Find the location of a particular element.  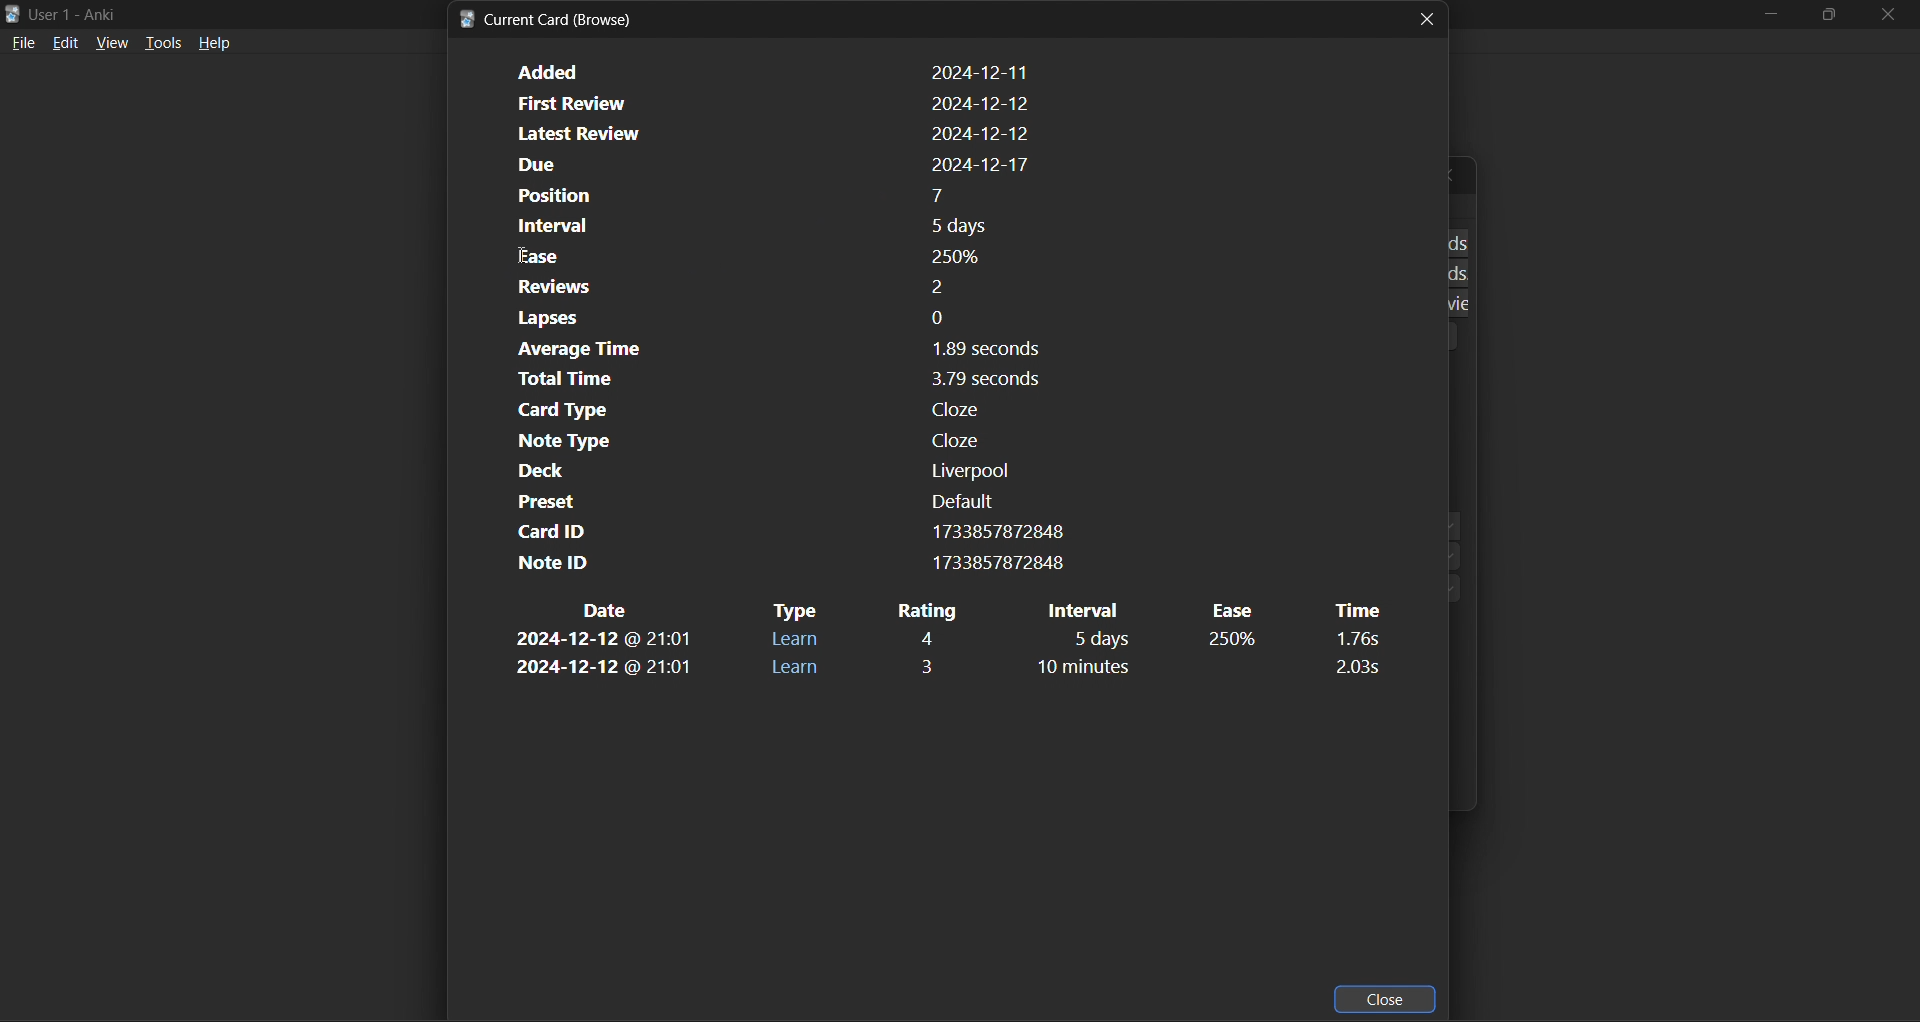

date is located at coordinates (603, 669).